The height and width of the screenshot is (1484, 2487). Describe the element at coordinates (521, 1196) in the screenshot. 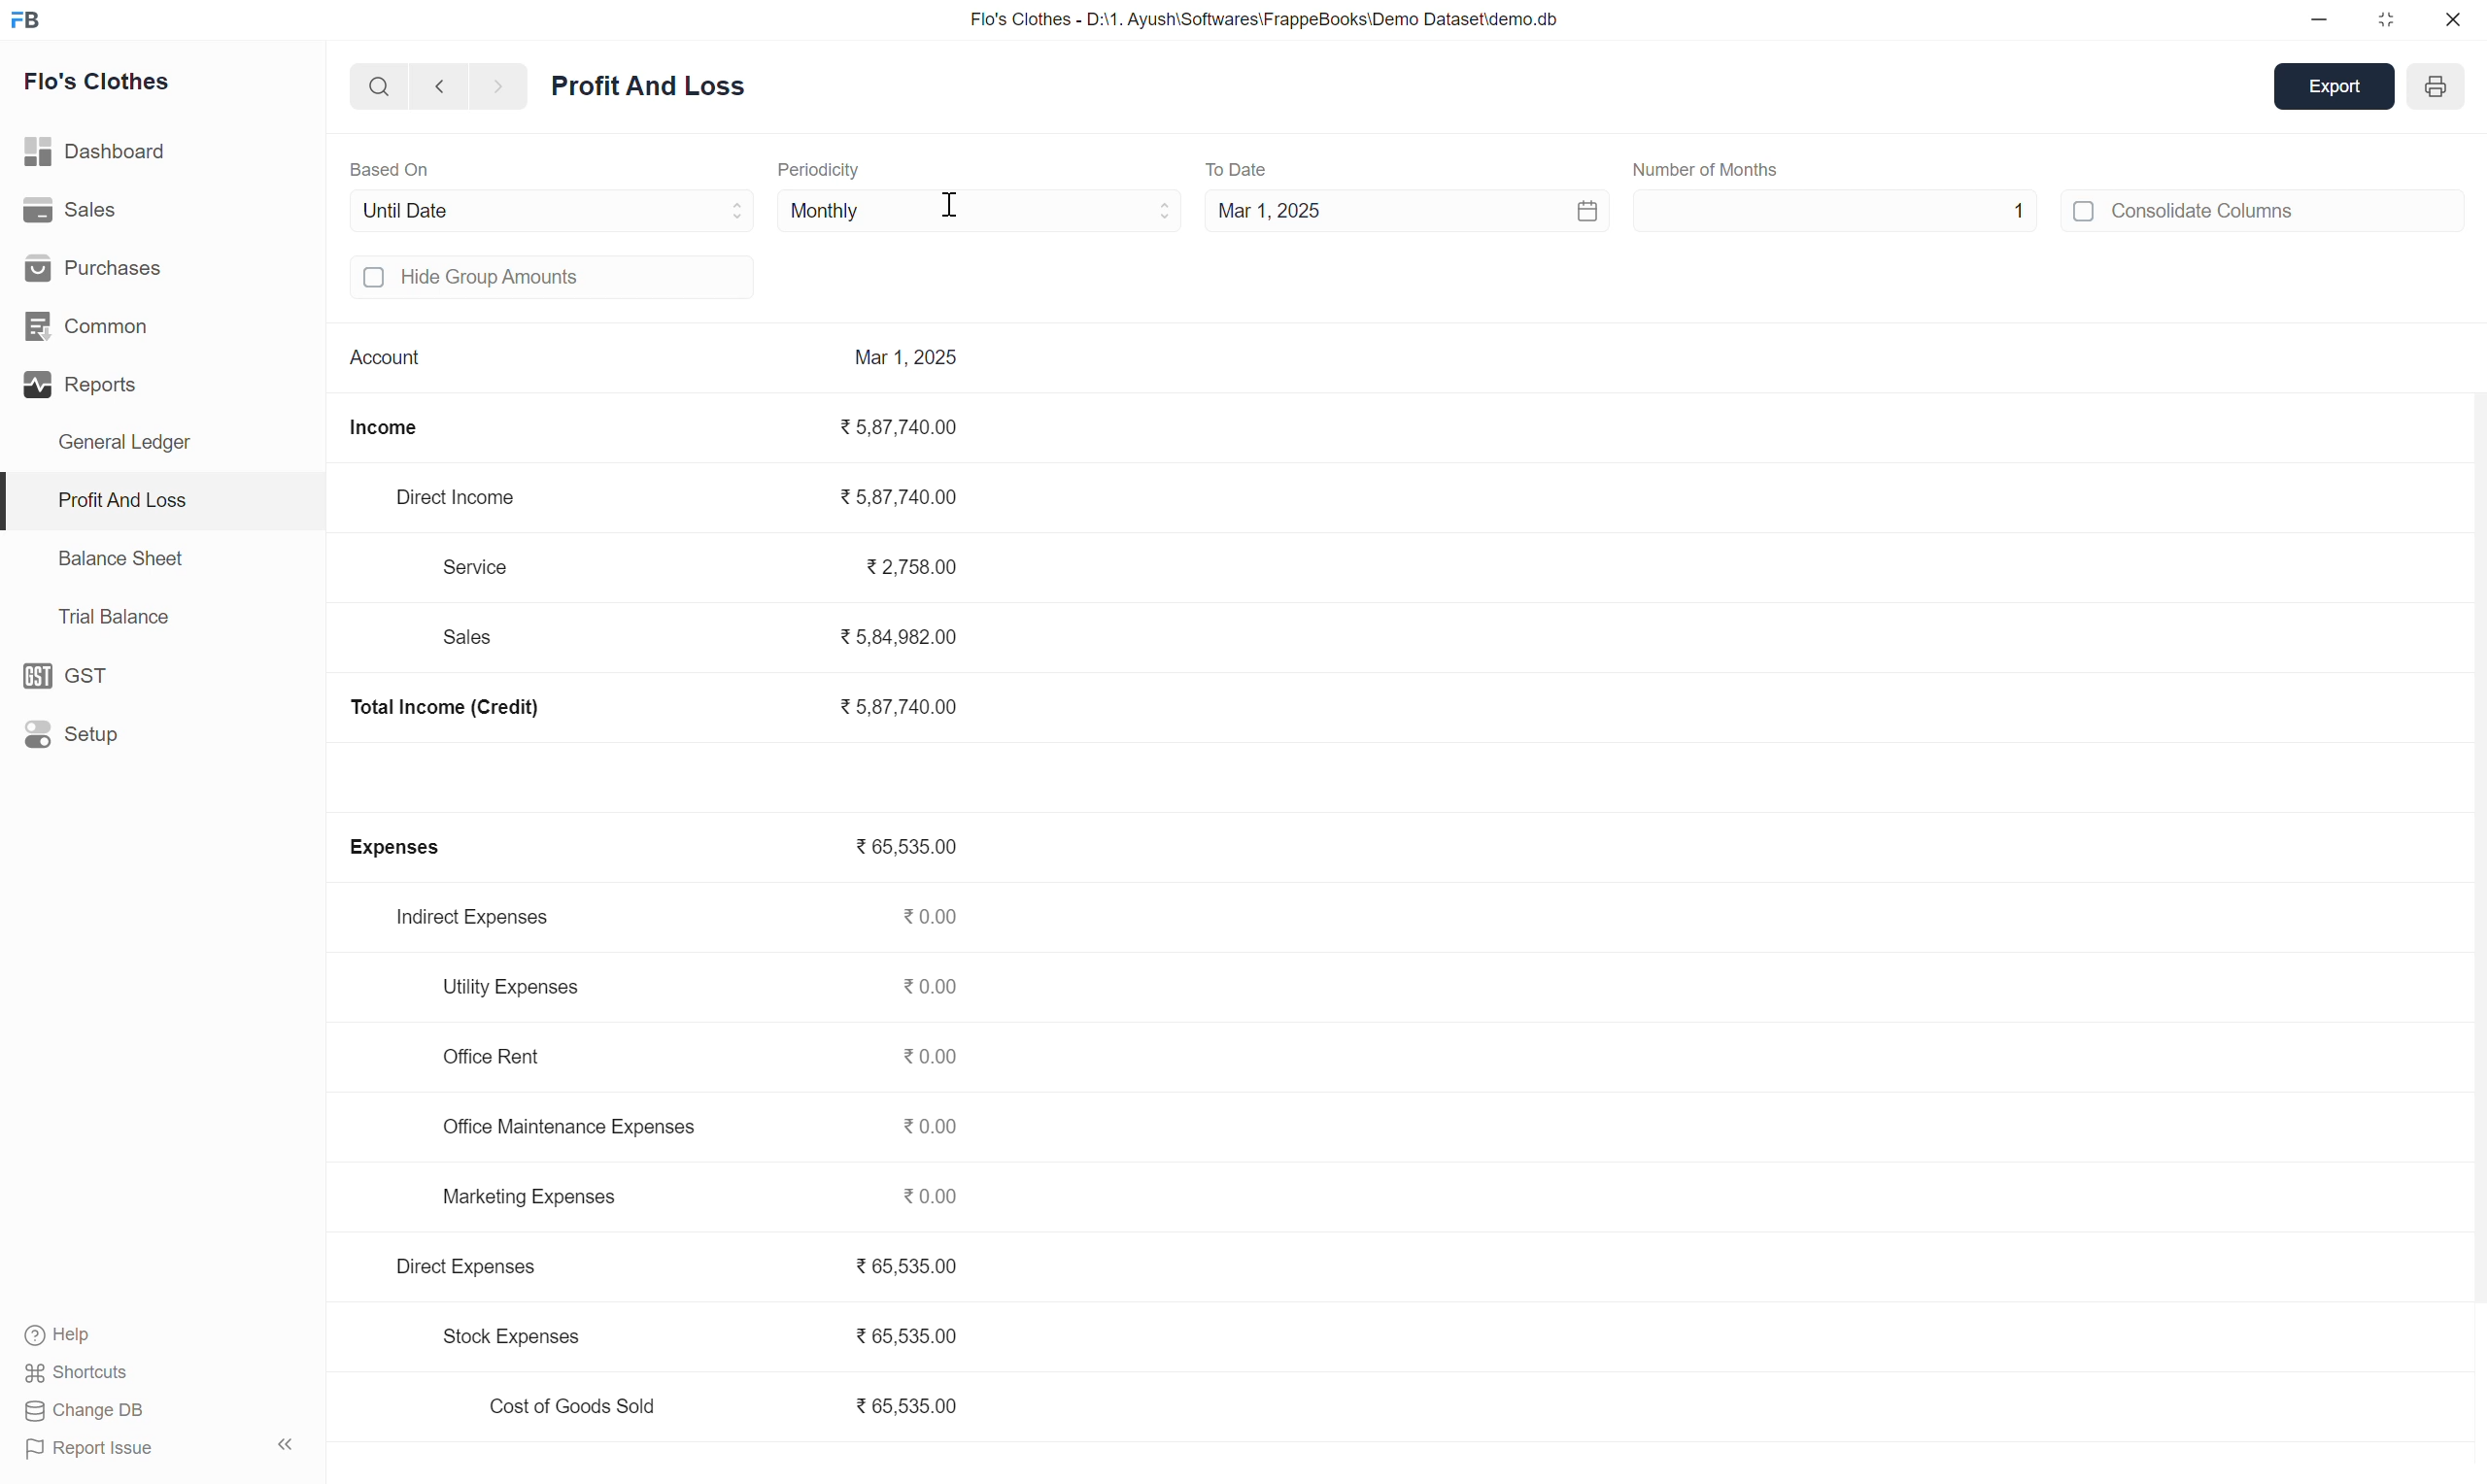

I see `Marketing Expenses` at that location.